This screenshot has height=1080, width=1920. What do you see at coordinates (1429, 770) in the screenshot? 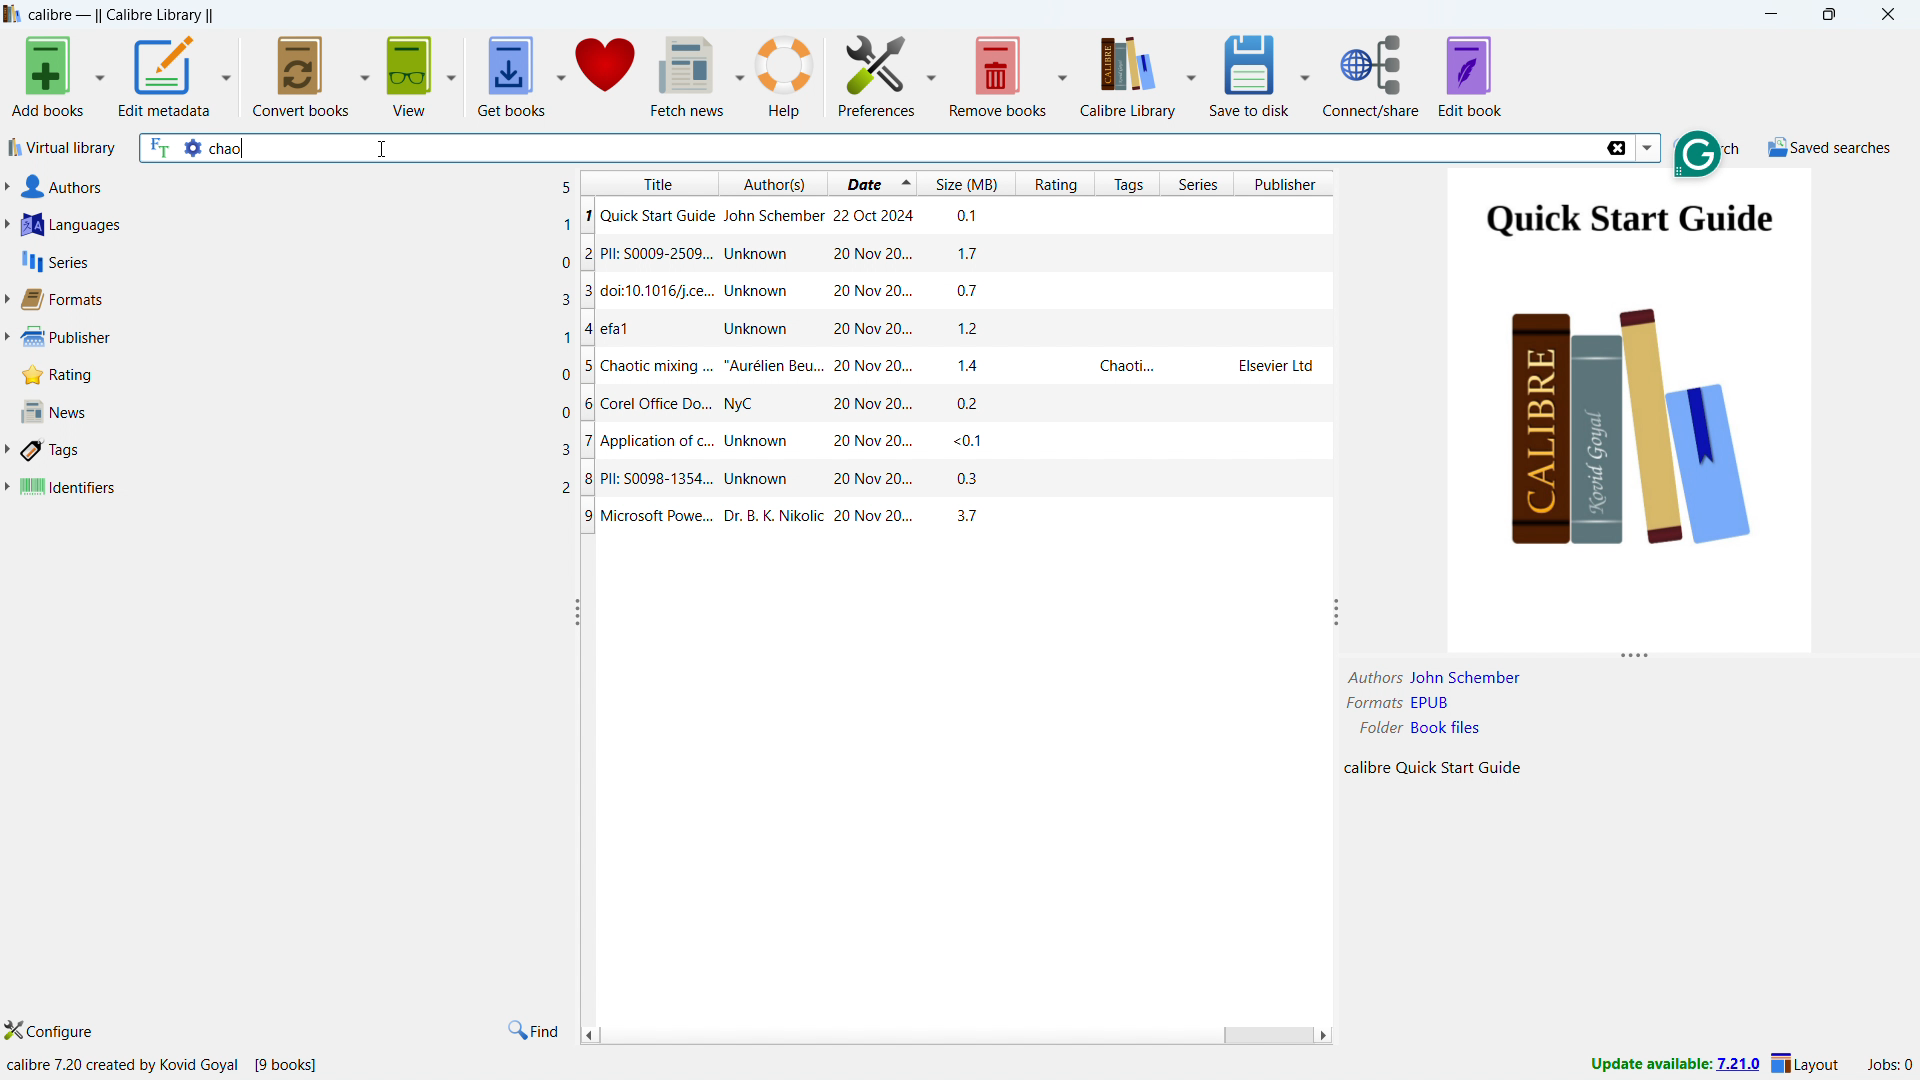
I see `Calibre Quick Start Guide` at bounding box center [1429, 770].